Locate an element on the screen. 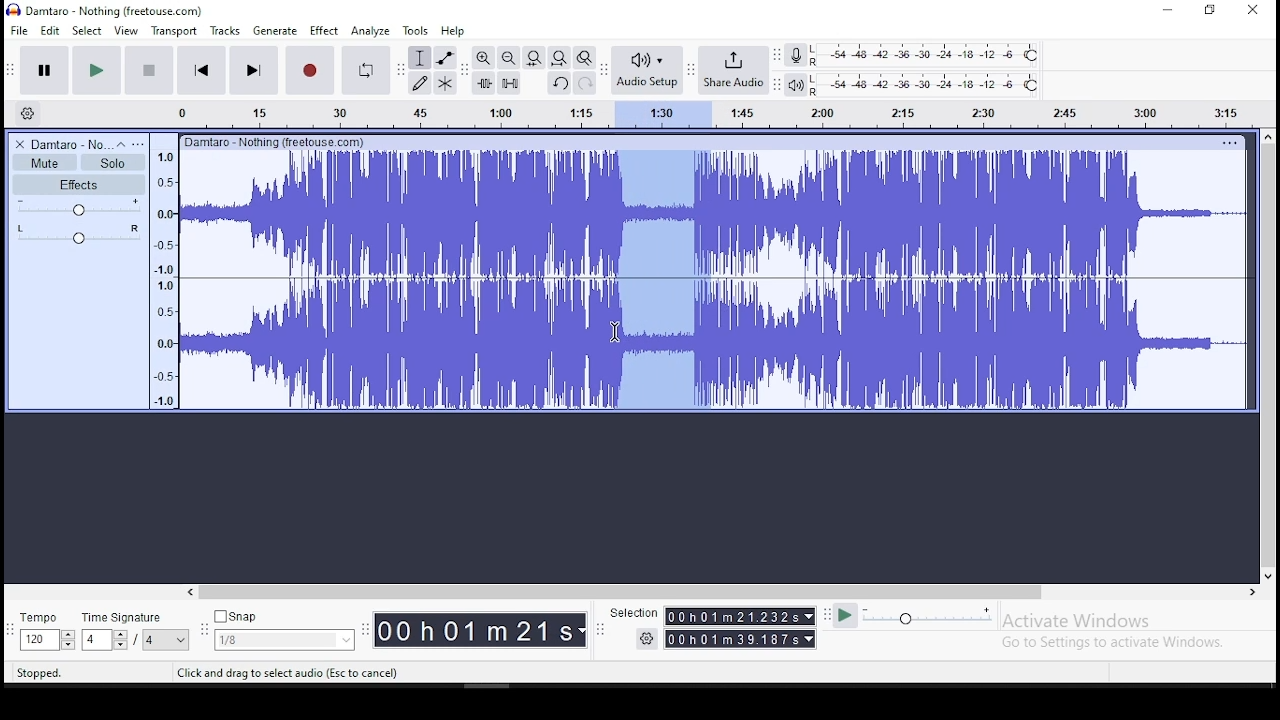  playback level is located at coordinates (926, 85).